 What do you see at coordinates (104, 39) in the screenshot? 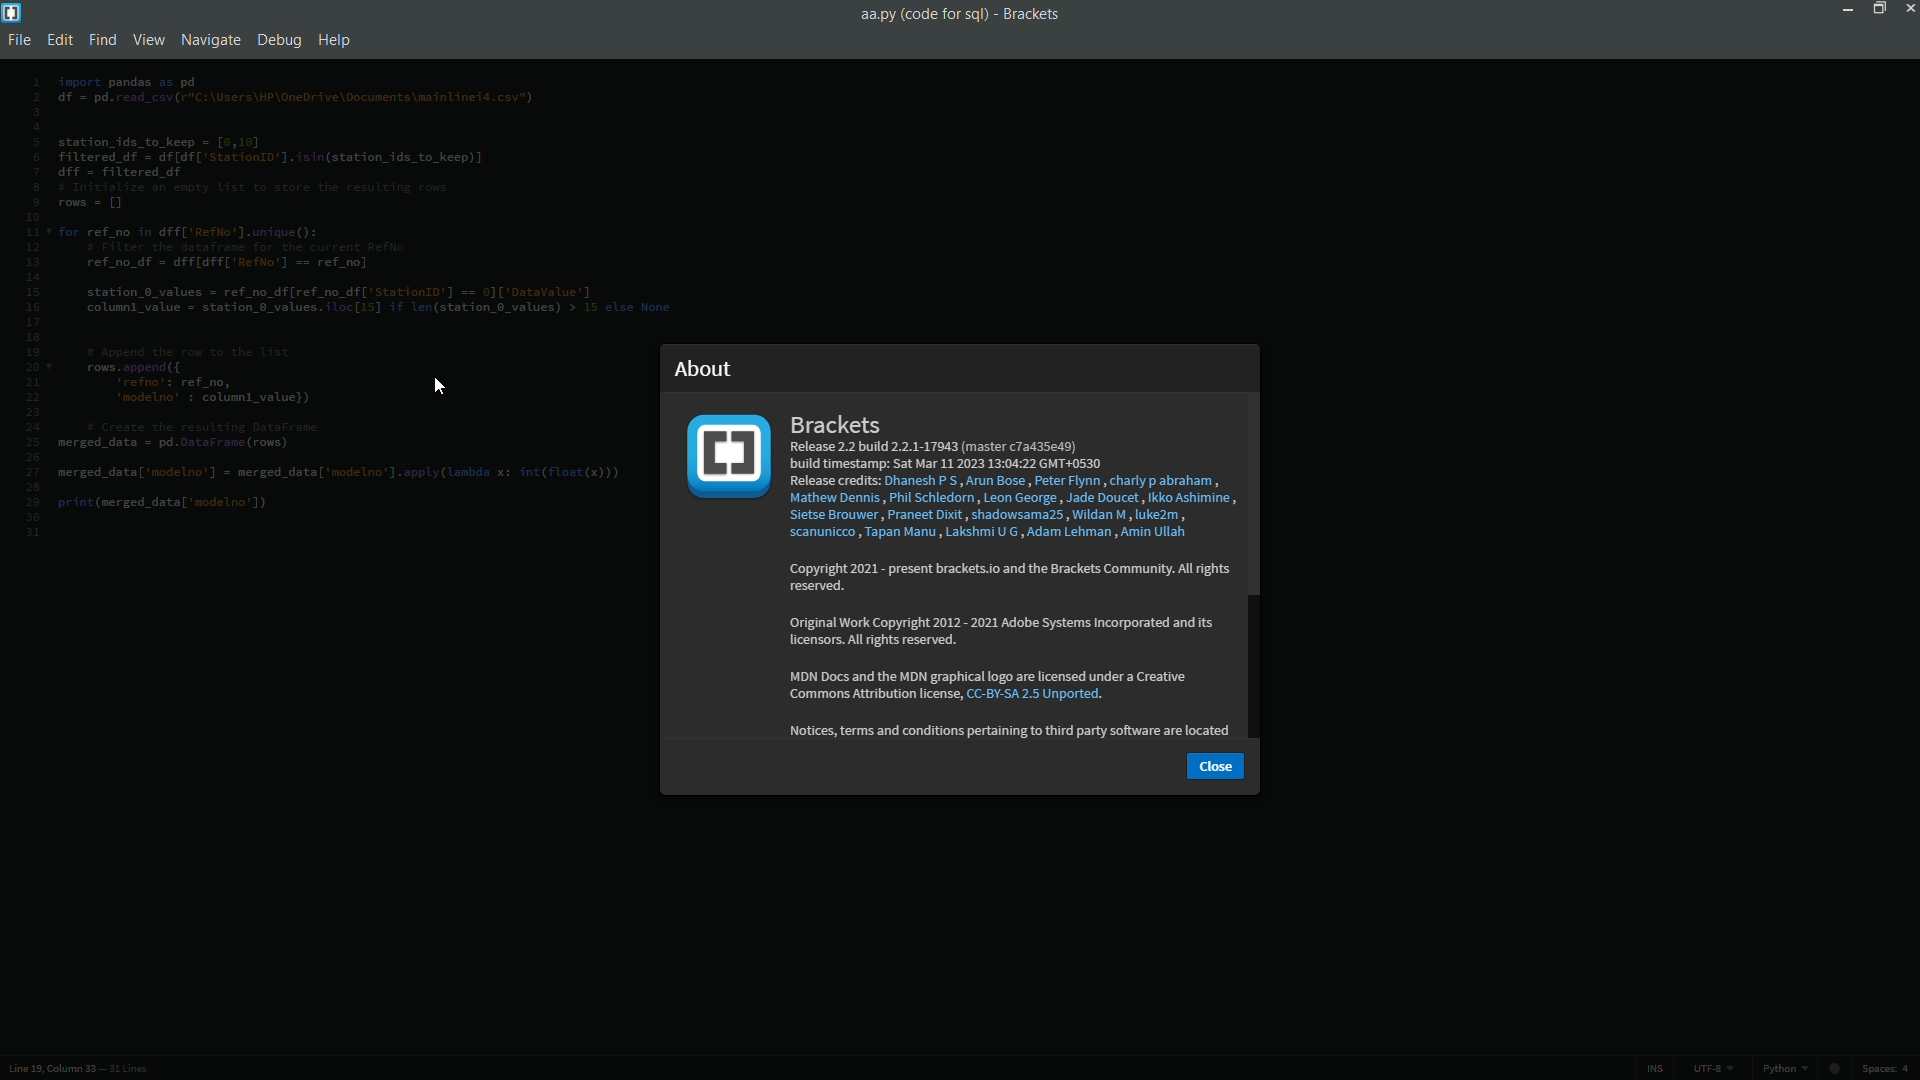
I see `find menu` at bounding box center [104, 39].